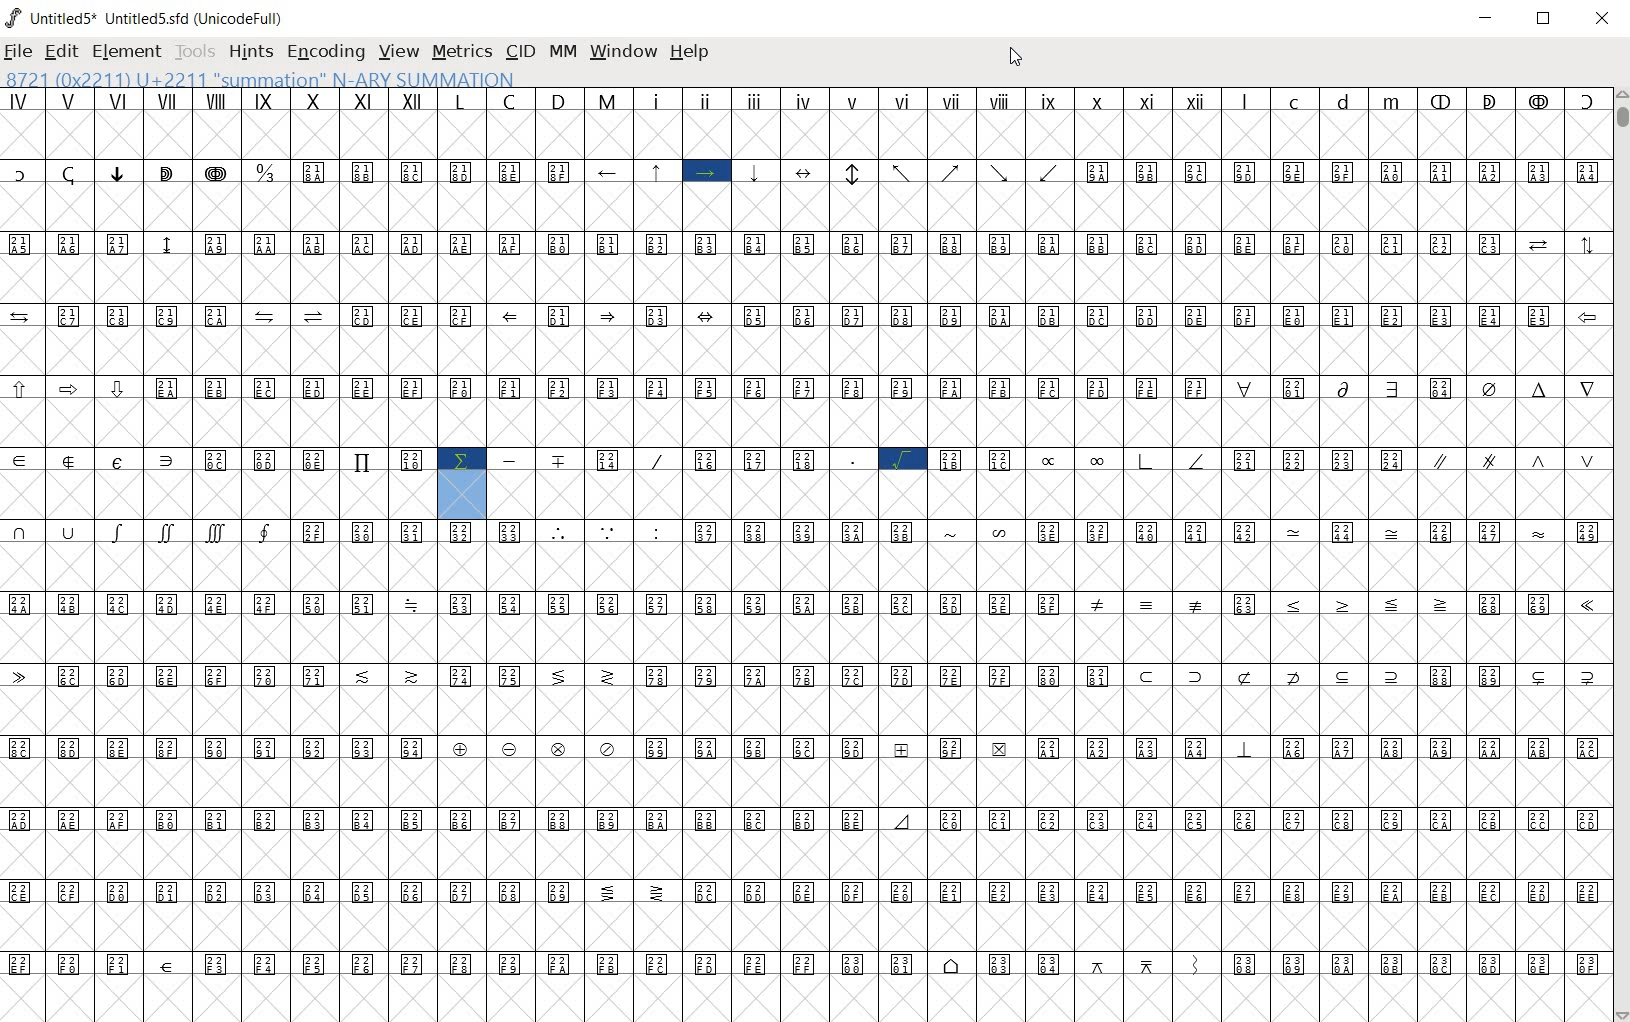 The height and width of the screenshot is (1022, 1630). Describe the element at coordinates (690, 52) in the screenshot. I see `help` at that location.